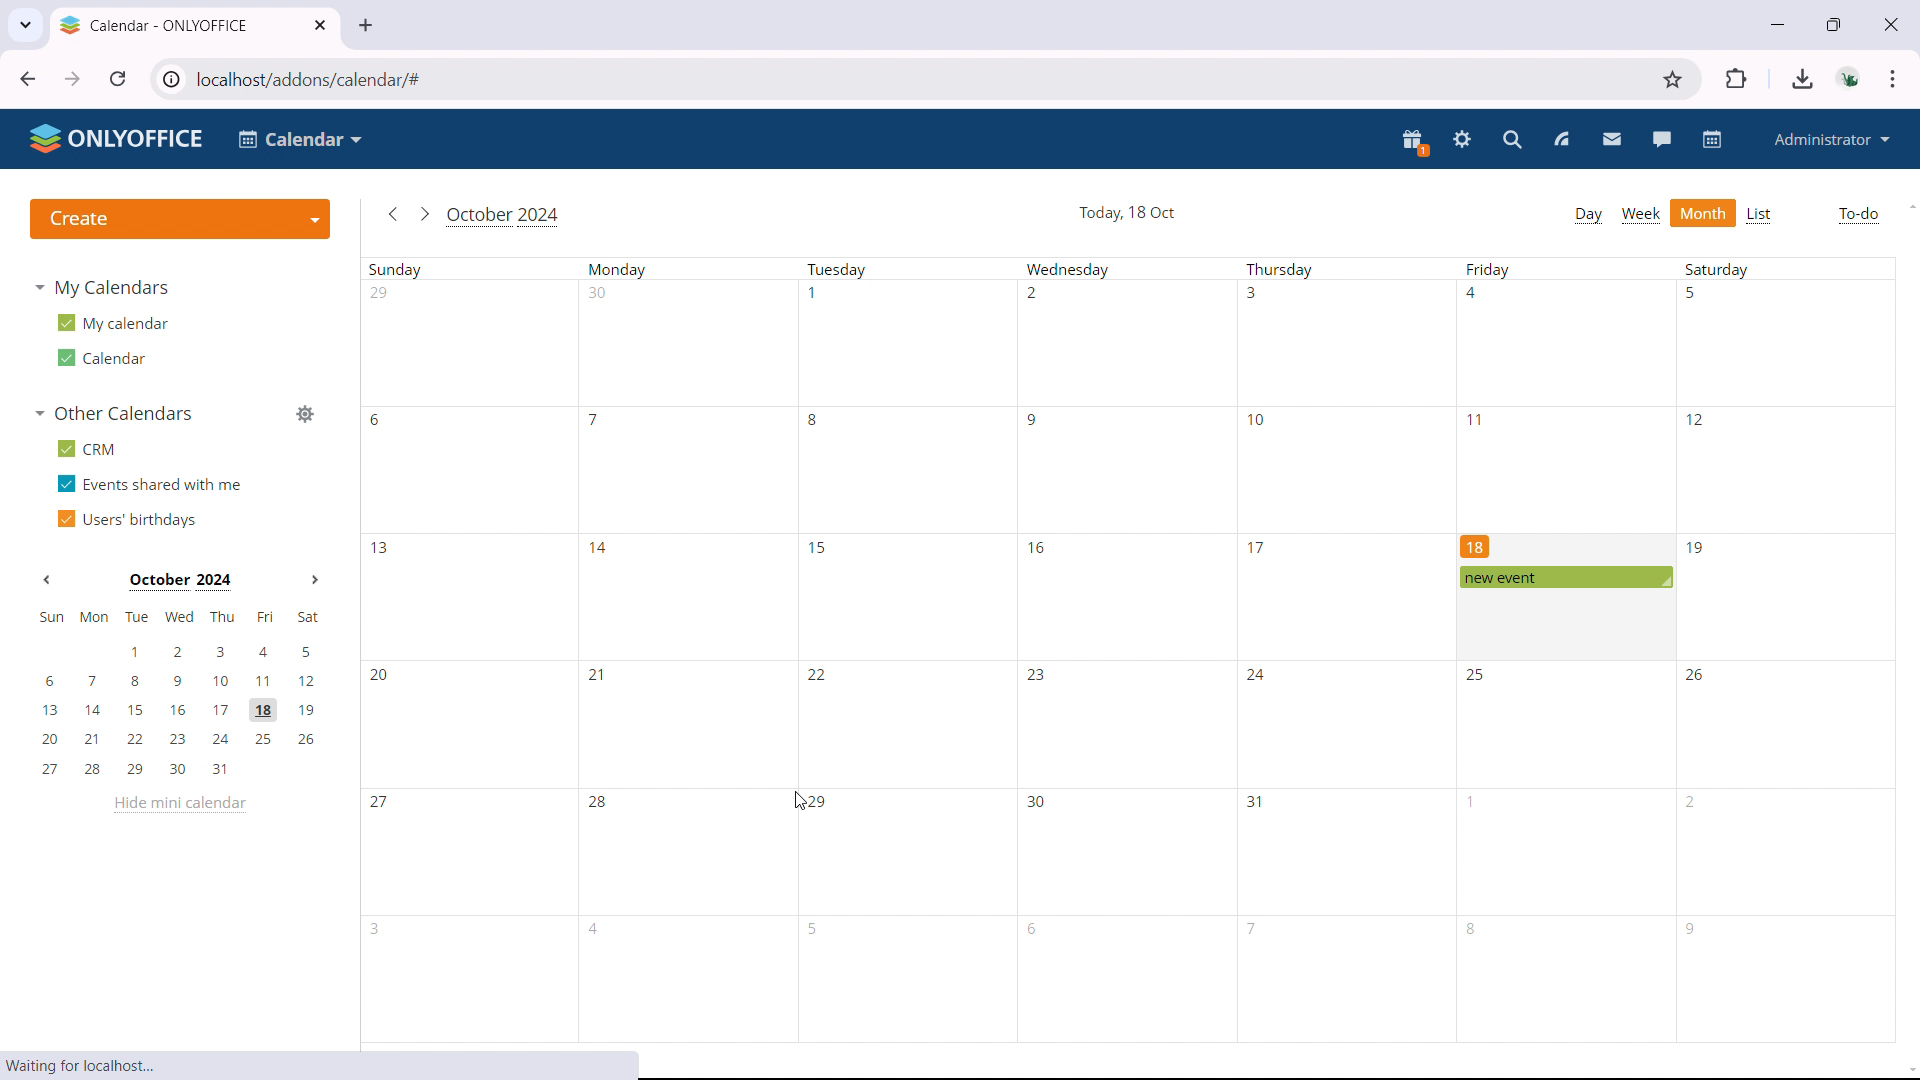 This screenshot has width=1920, height=1080. I want to click on 9, so click(1035, 421).